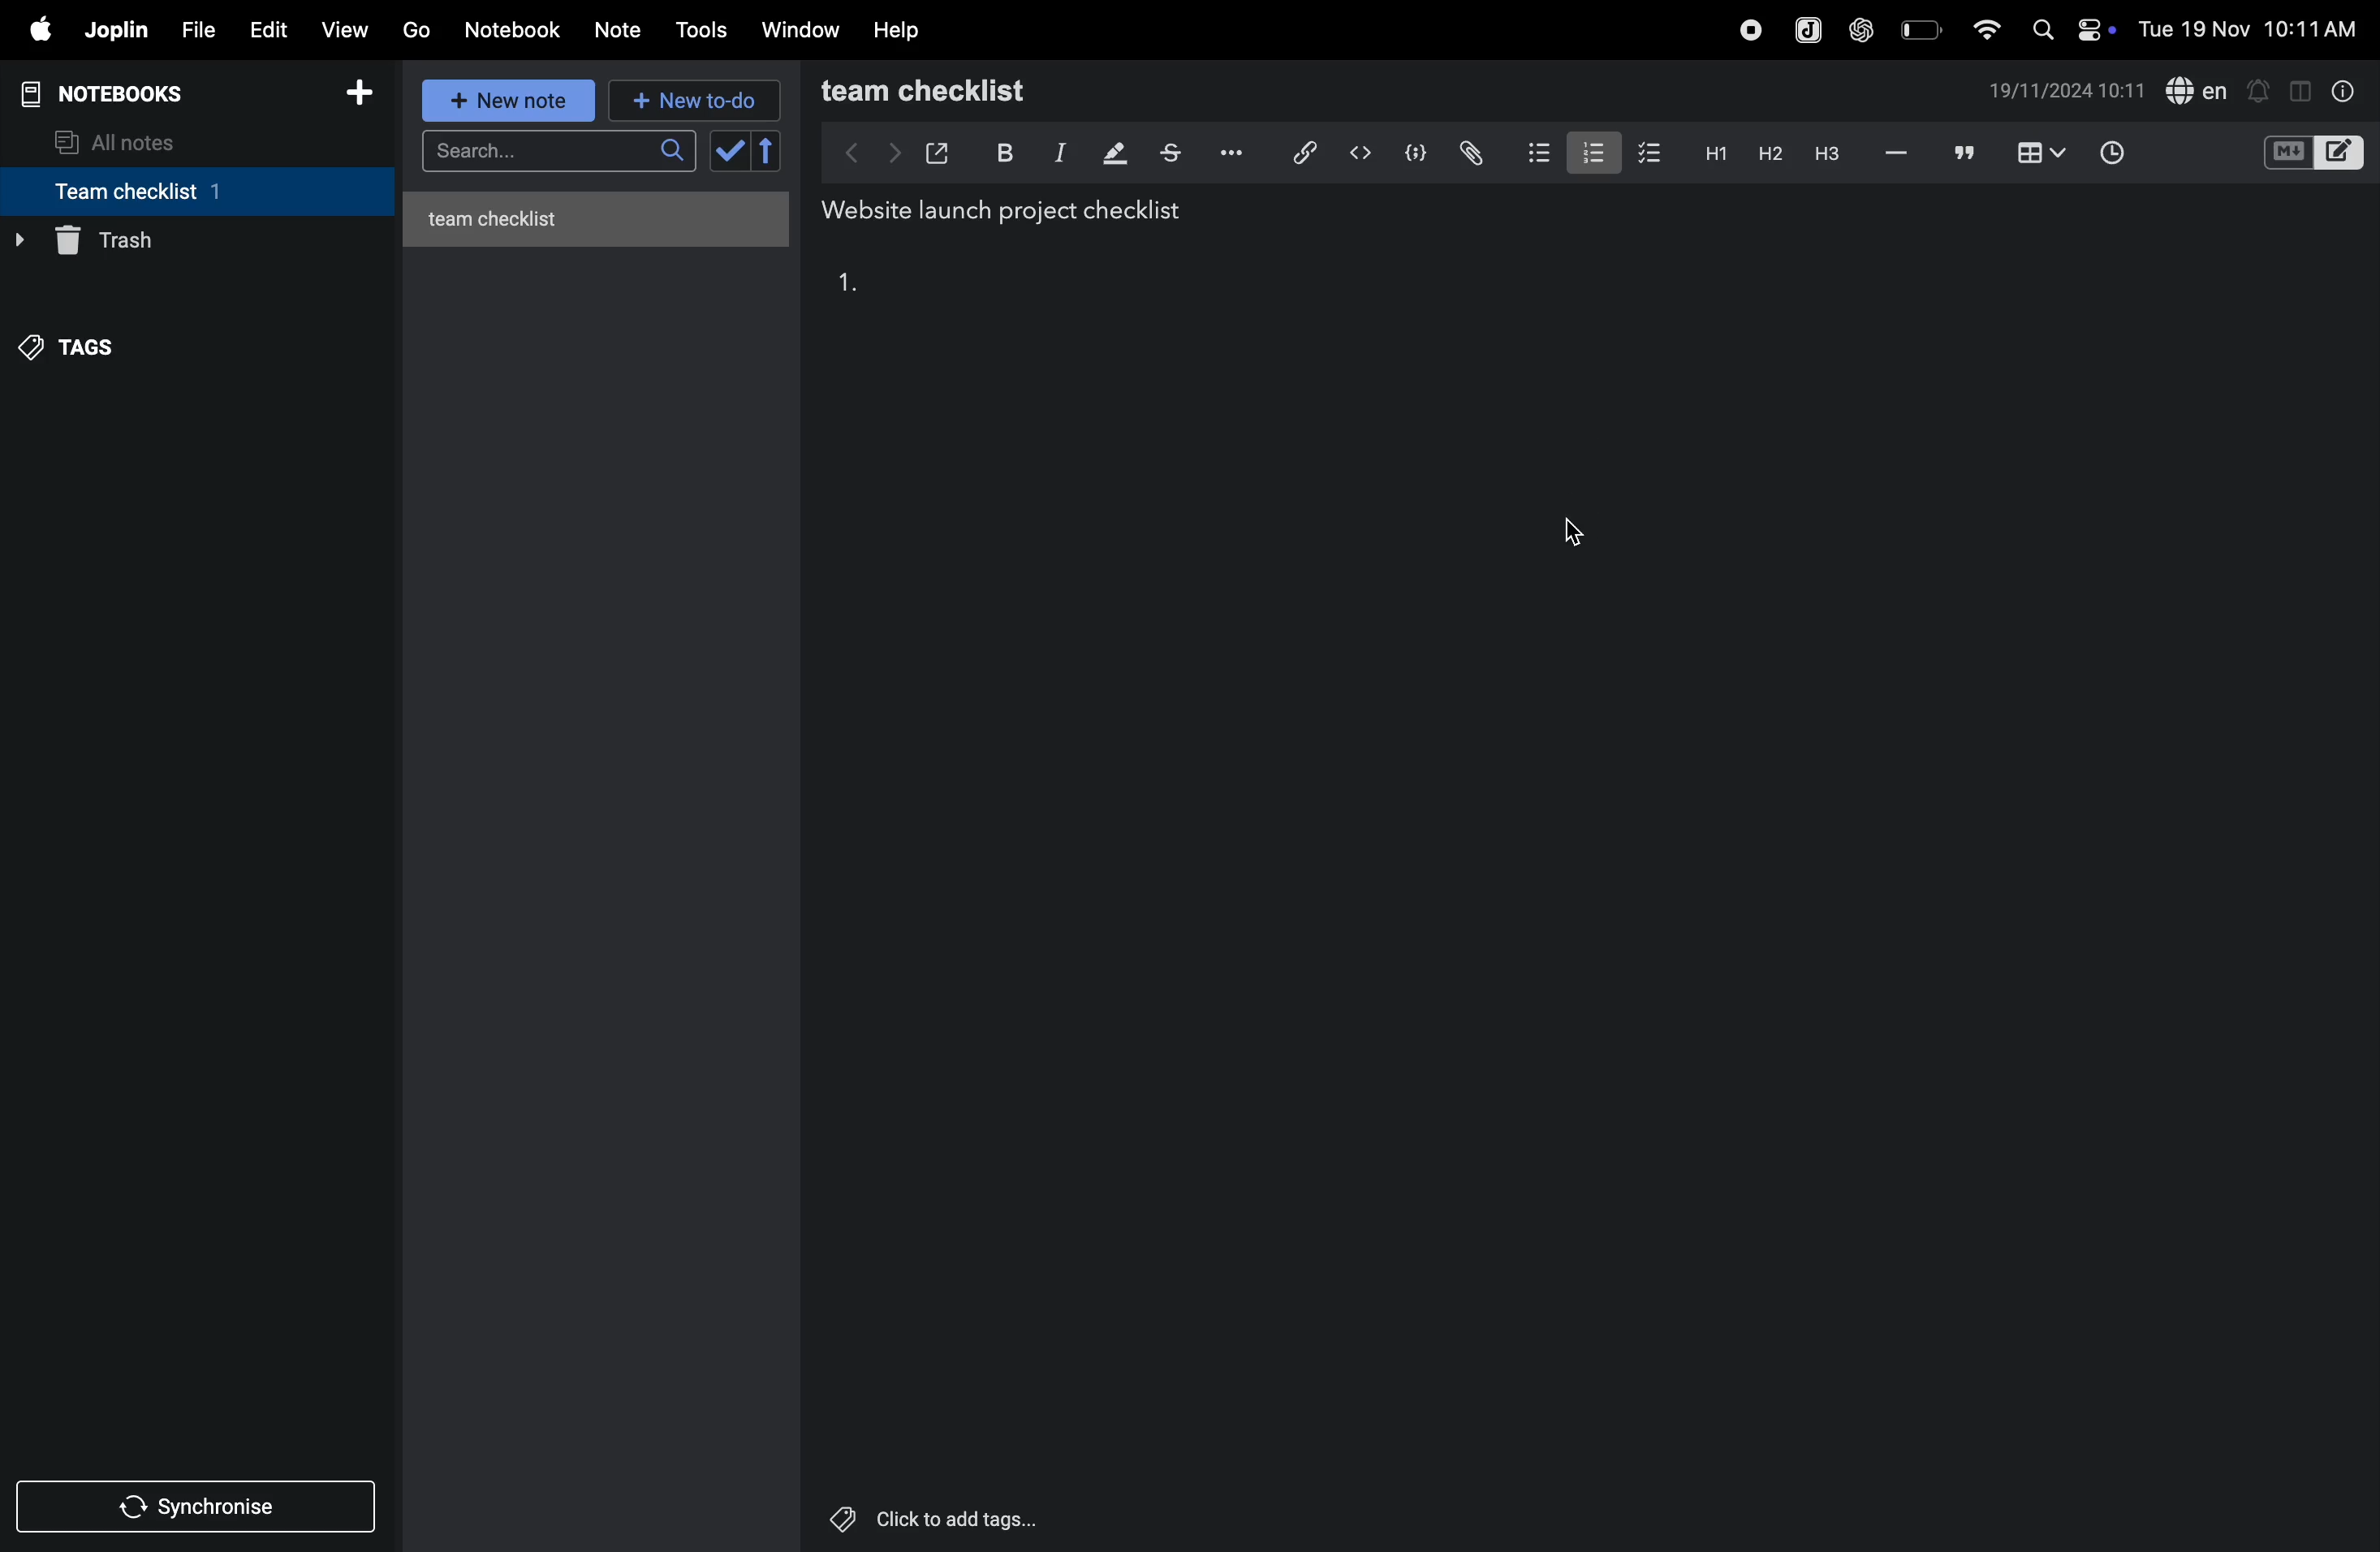 The width and height of the screenshot is (2380, 1552). I want to click on add, so click(368, 93).